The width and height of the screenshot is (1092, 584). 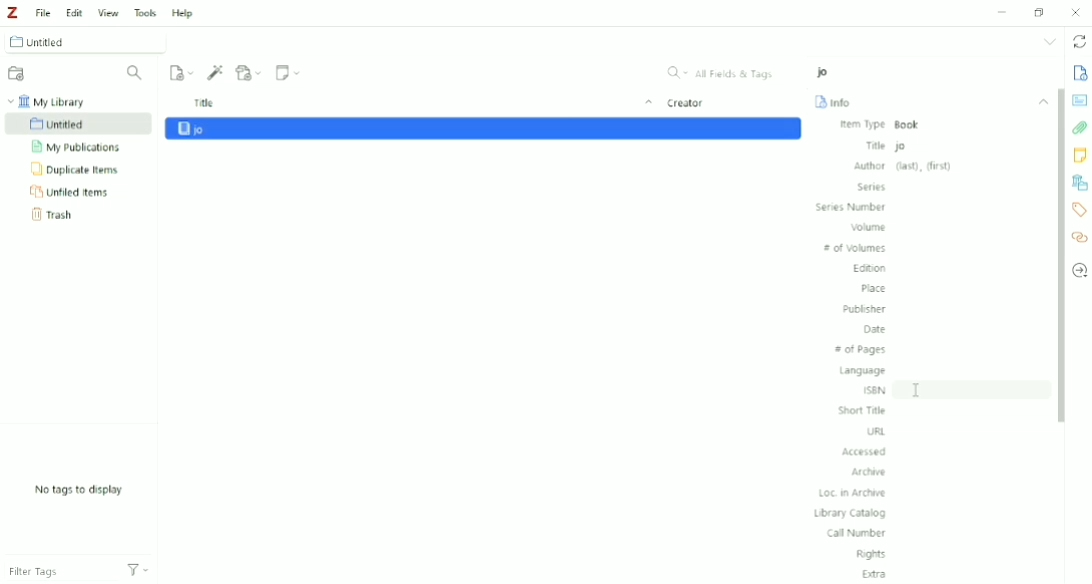 What do you see at coordinates (726, 73) in the screenshot?
I see `All Fields & Tags` at bounding box center [726, 73].